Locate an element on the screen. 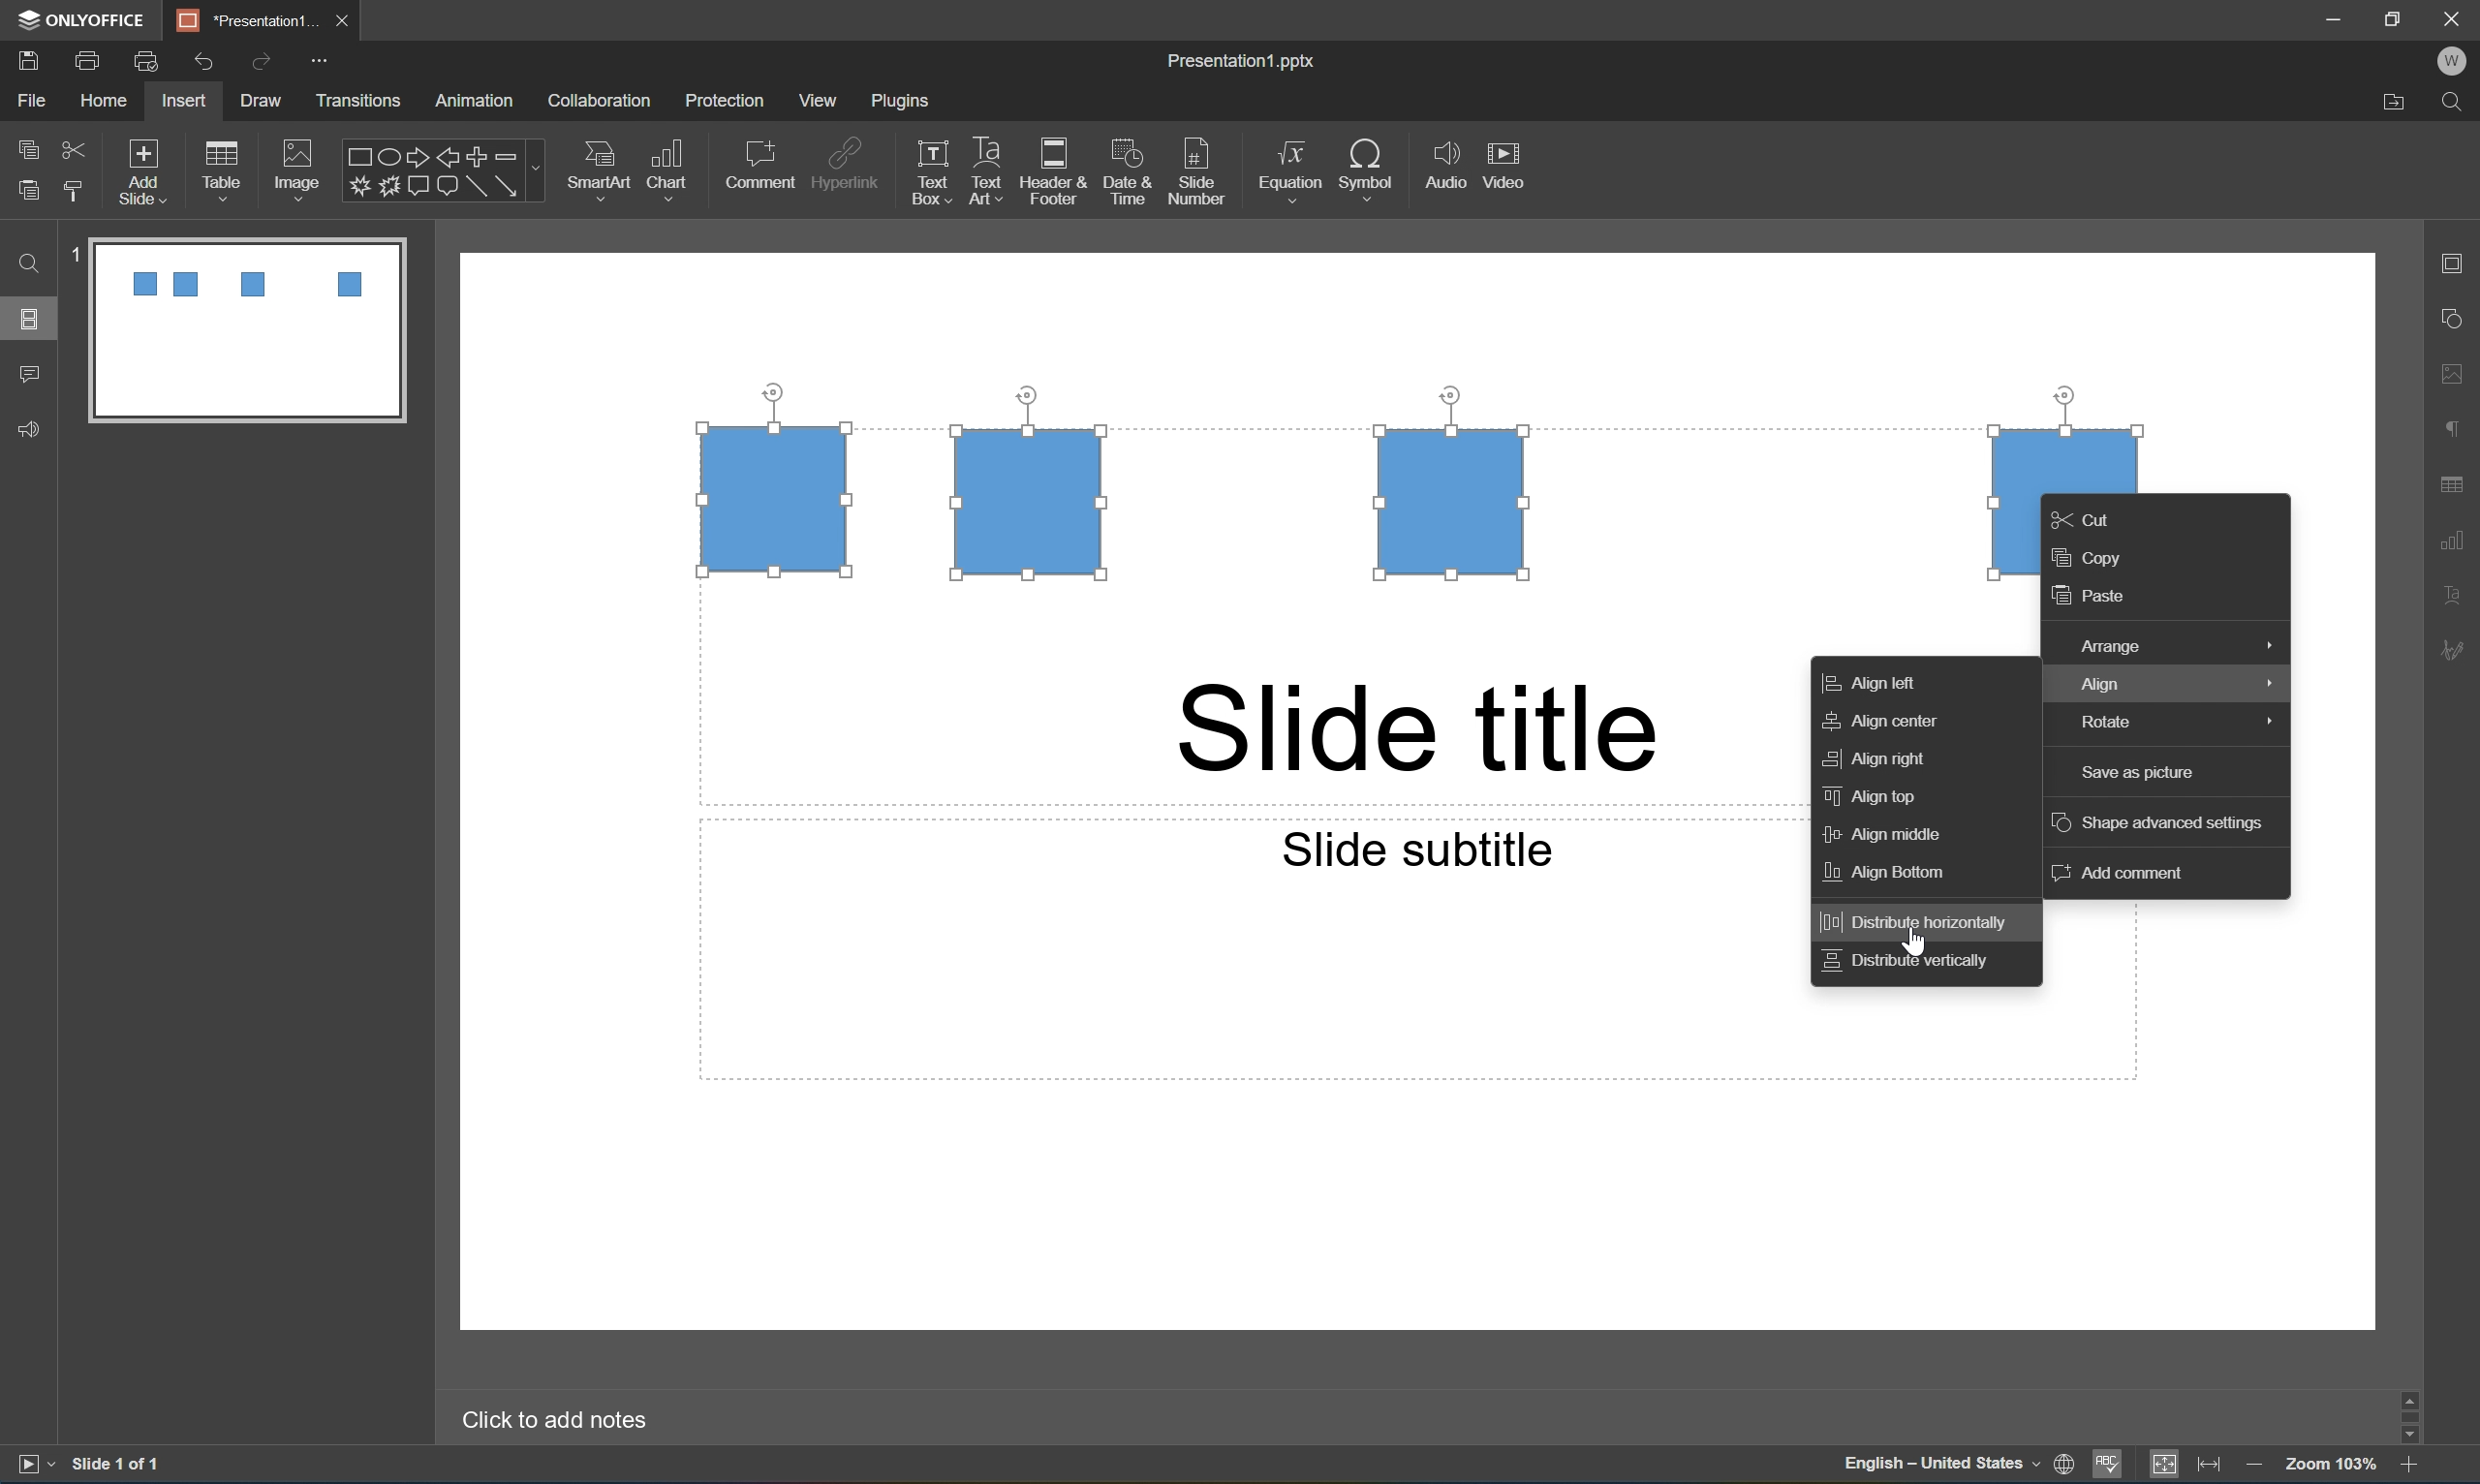 This screenshot has width=2480, height=1484. slide number is located at coordinates (1198, 173).